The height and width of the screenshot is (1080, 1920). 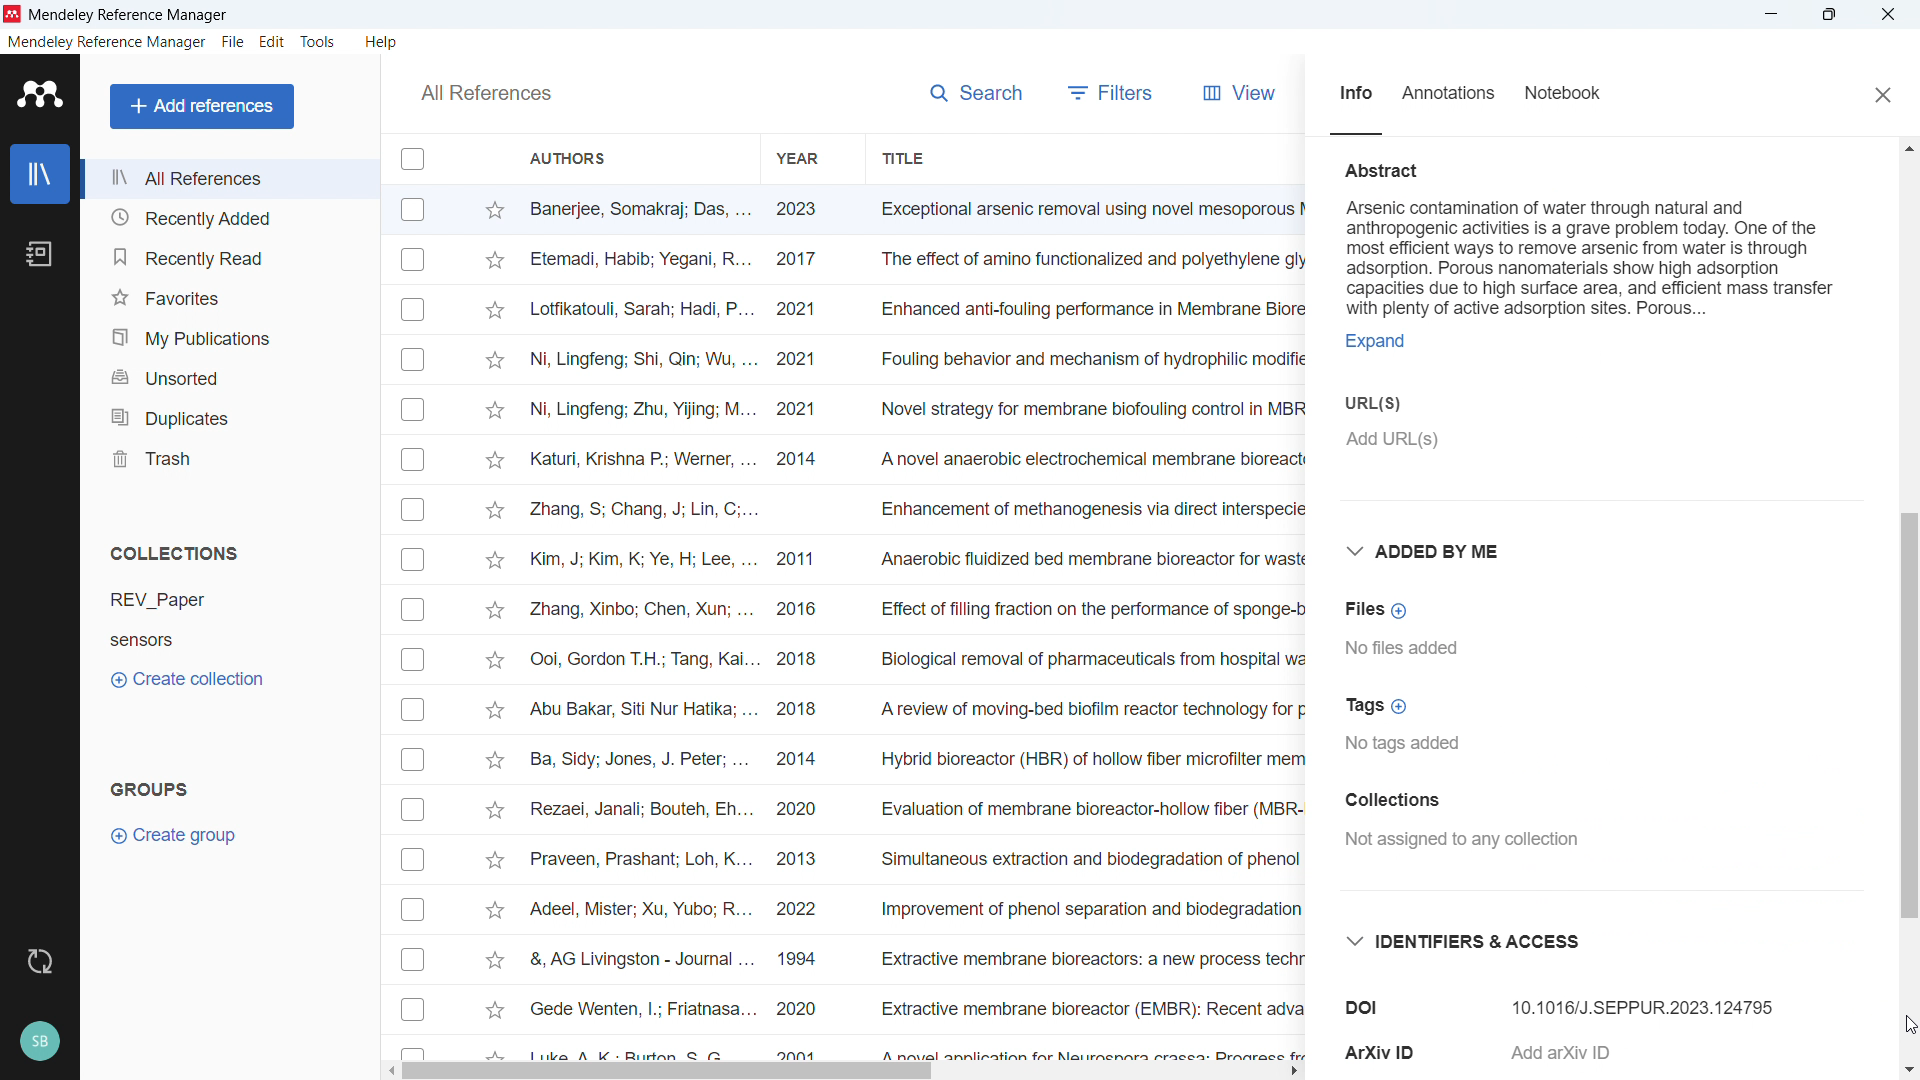 What do you see at coordinates (1088, 961) in the screenshot?
I see `extractive membrane bioreactors a new process technology for detoxifying` at bounding box center [1088, 961].